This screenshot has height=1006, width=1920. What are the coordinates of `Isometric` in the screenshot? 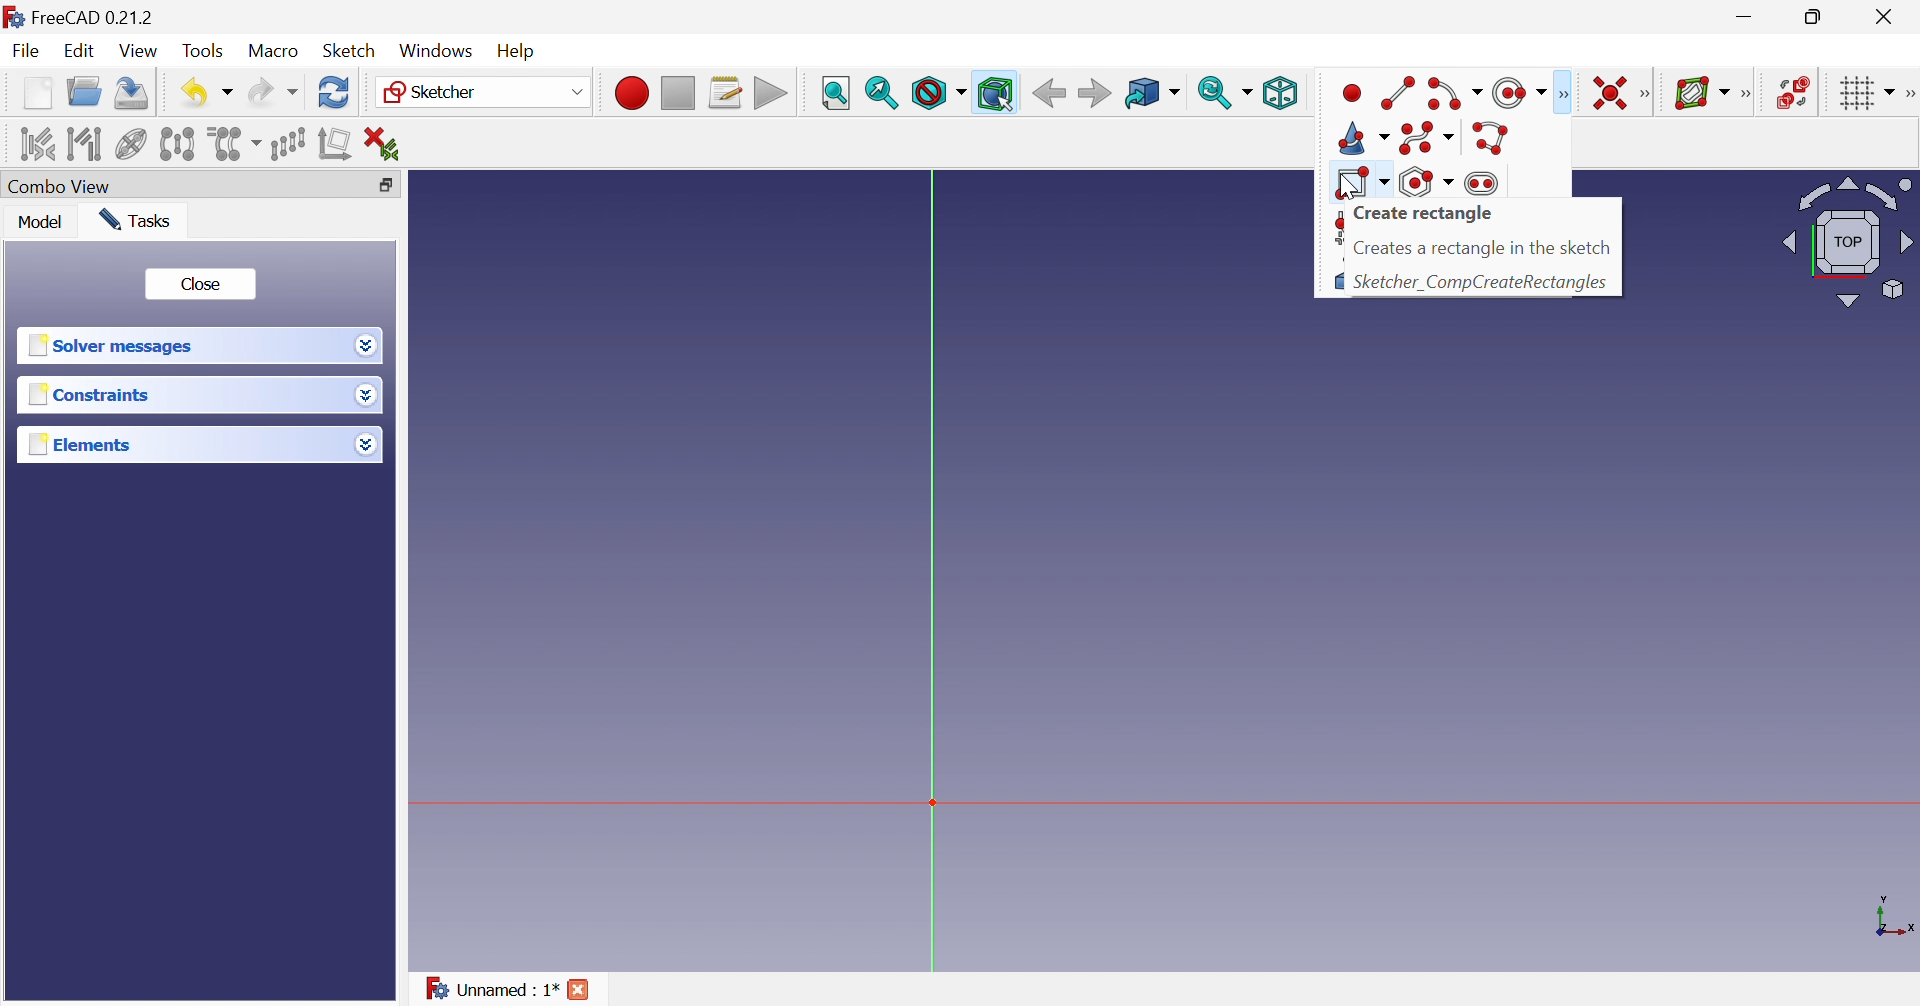 It's located at (1284, 92).